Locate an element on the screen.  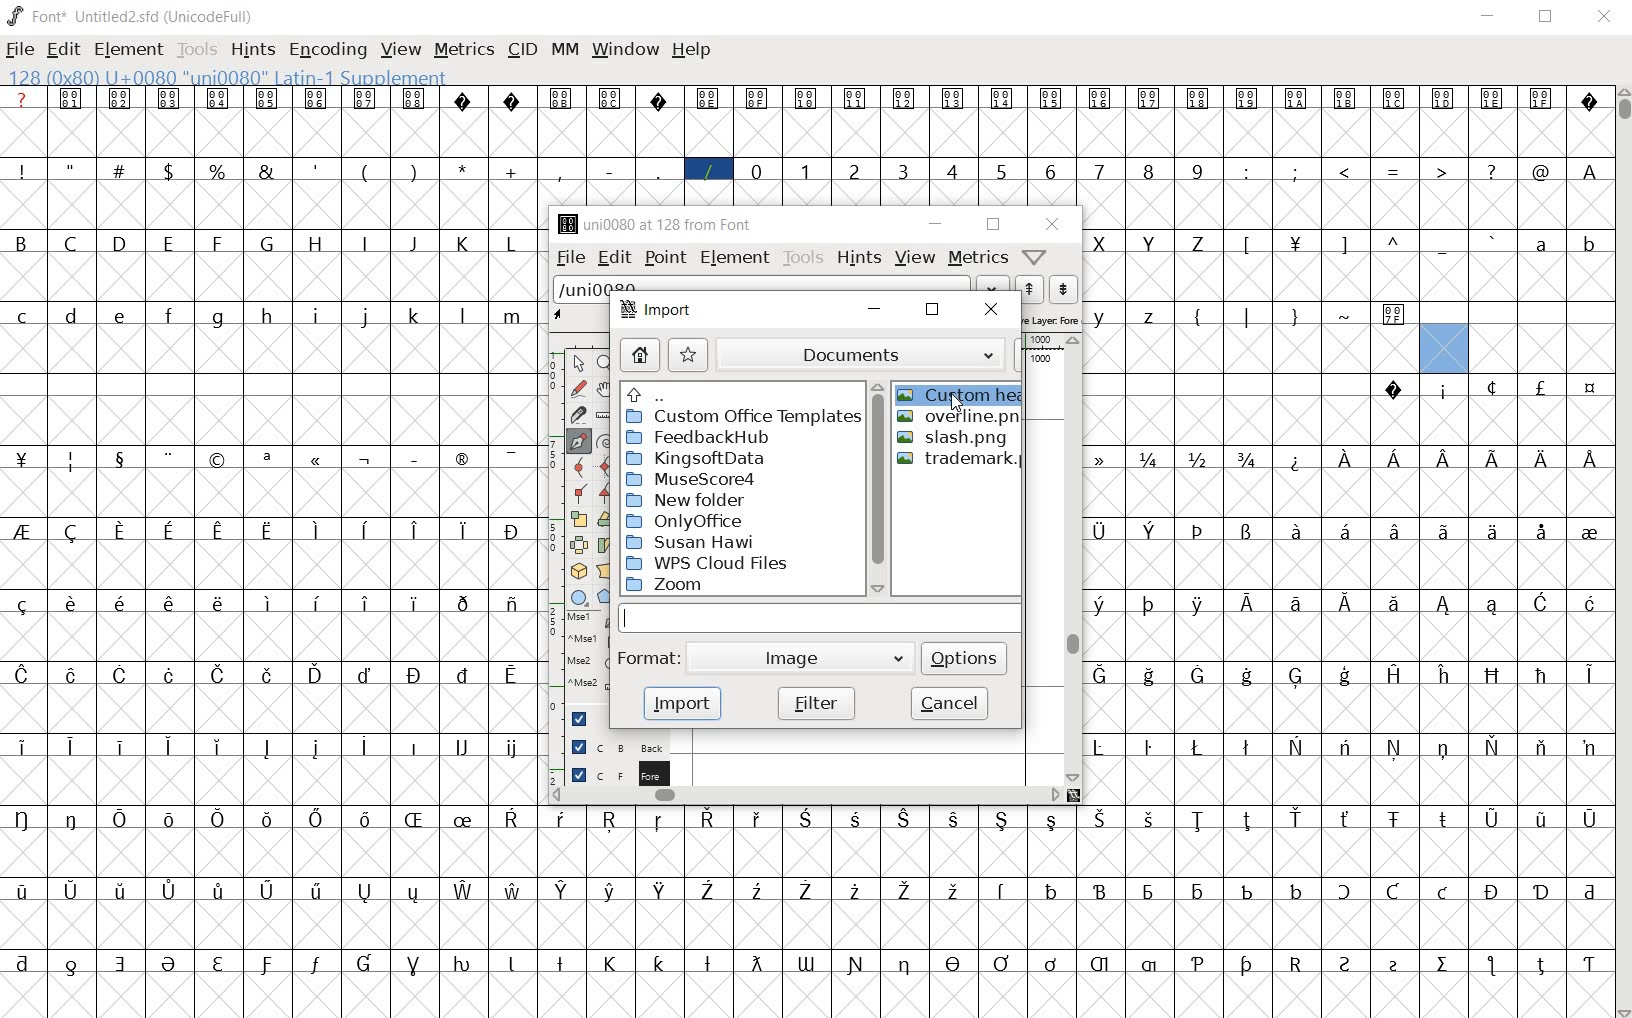
glyph is located at coordinates (756, 819).